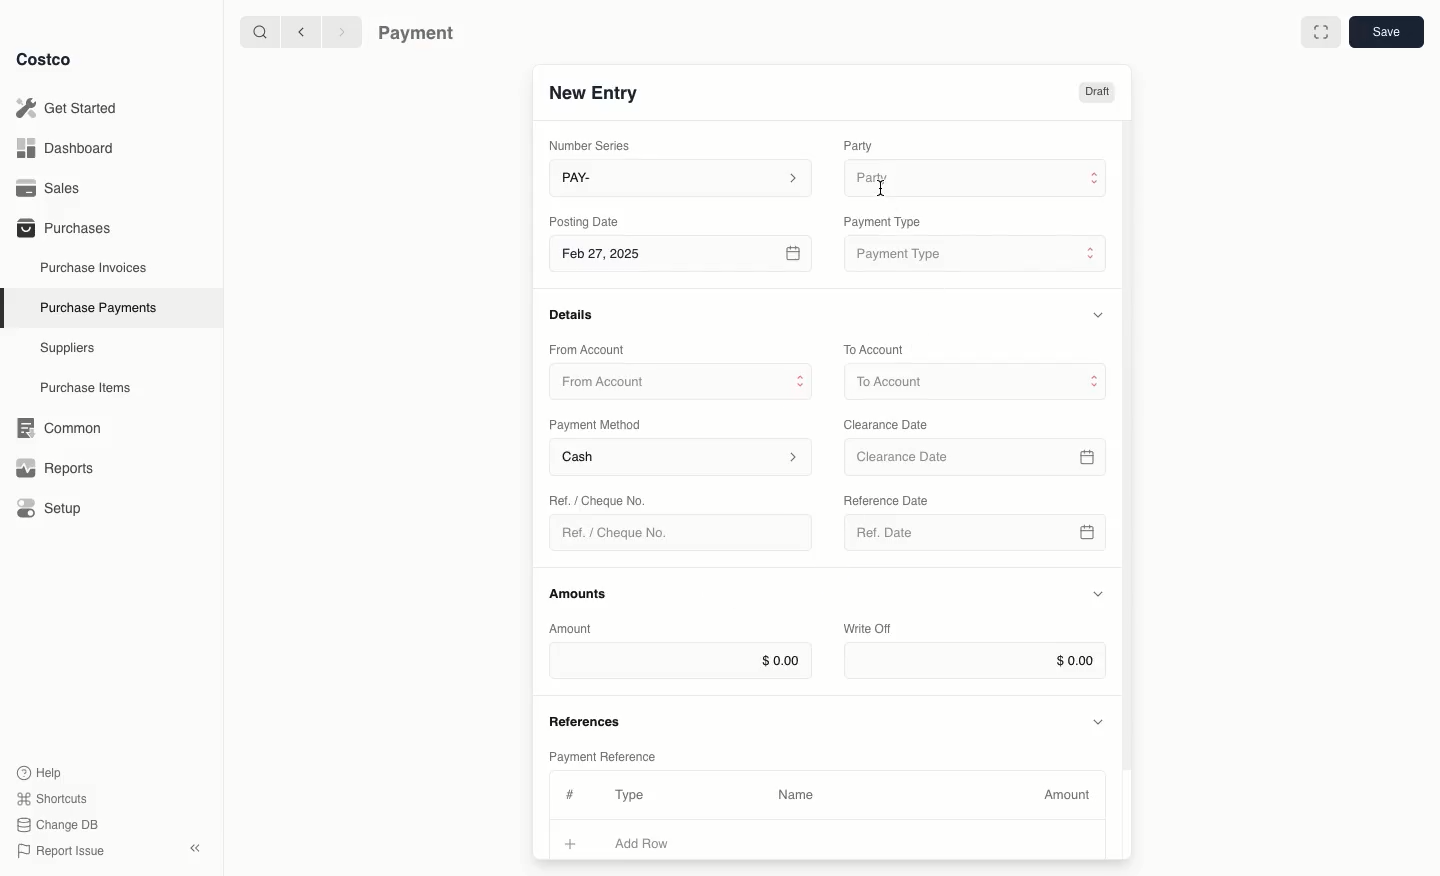 This screenshot has width=1440, height=876. I want to click on PAY-, so click(682, 177).